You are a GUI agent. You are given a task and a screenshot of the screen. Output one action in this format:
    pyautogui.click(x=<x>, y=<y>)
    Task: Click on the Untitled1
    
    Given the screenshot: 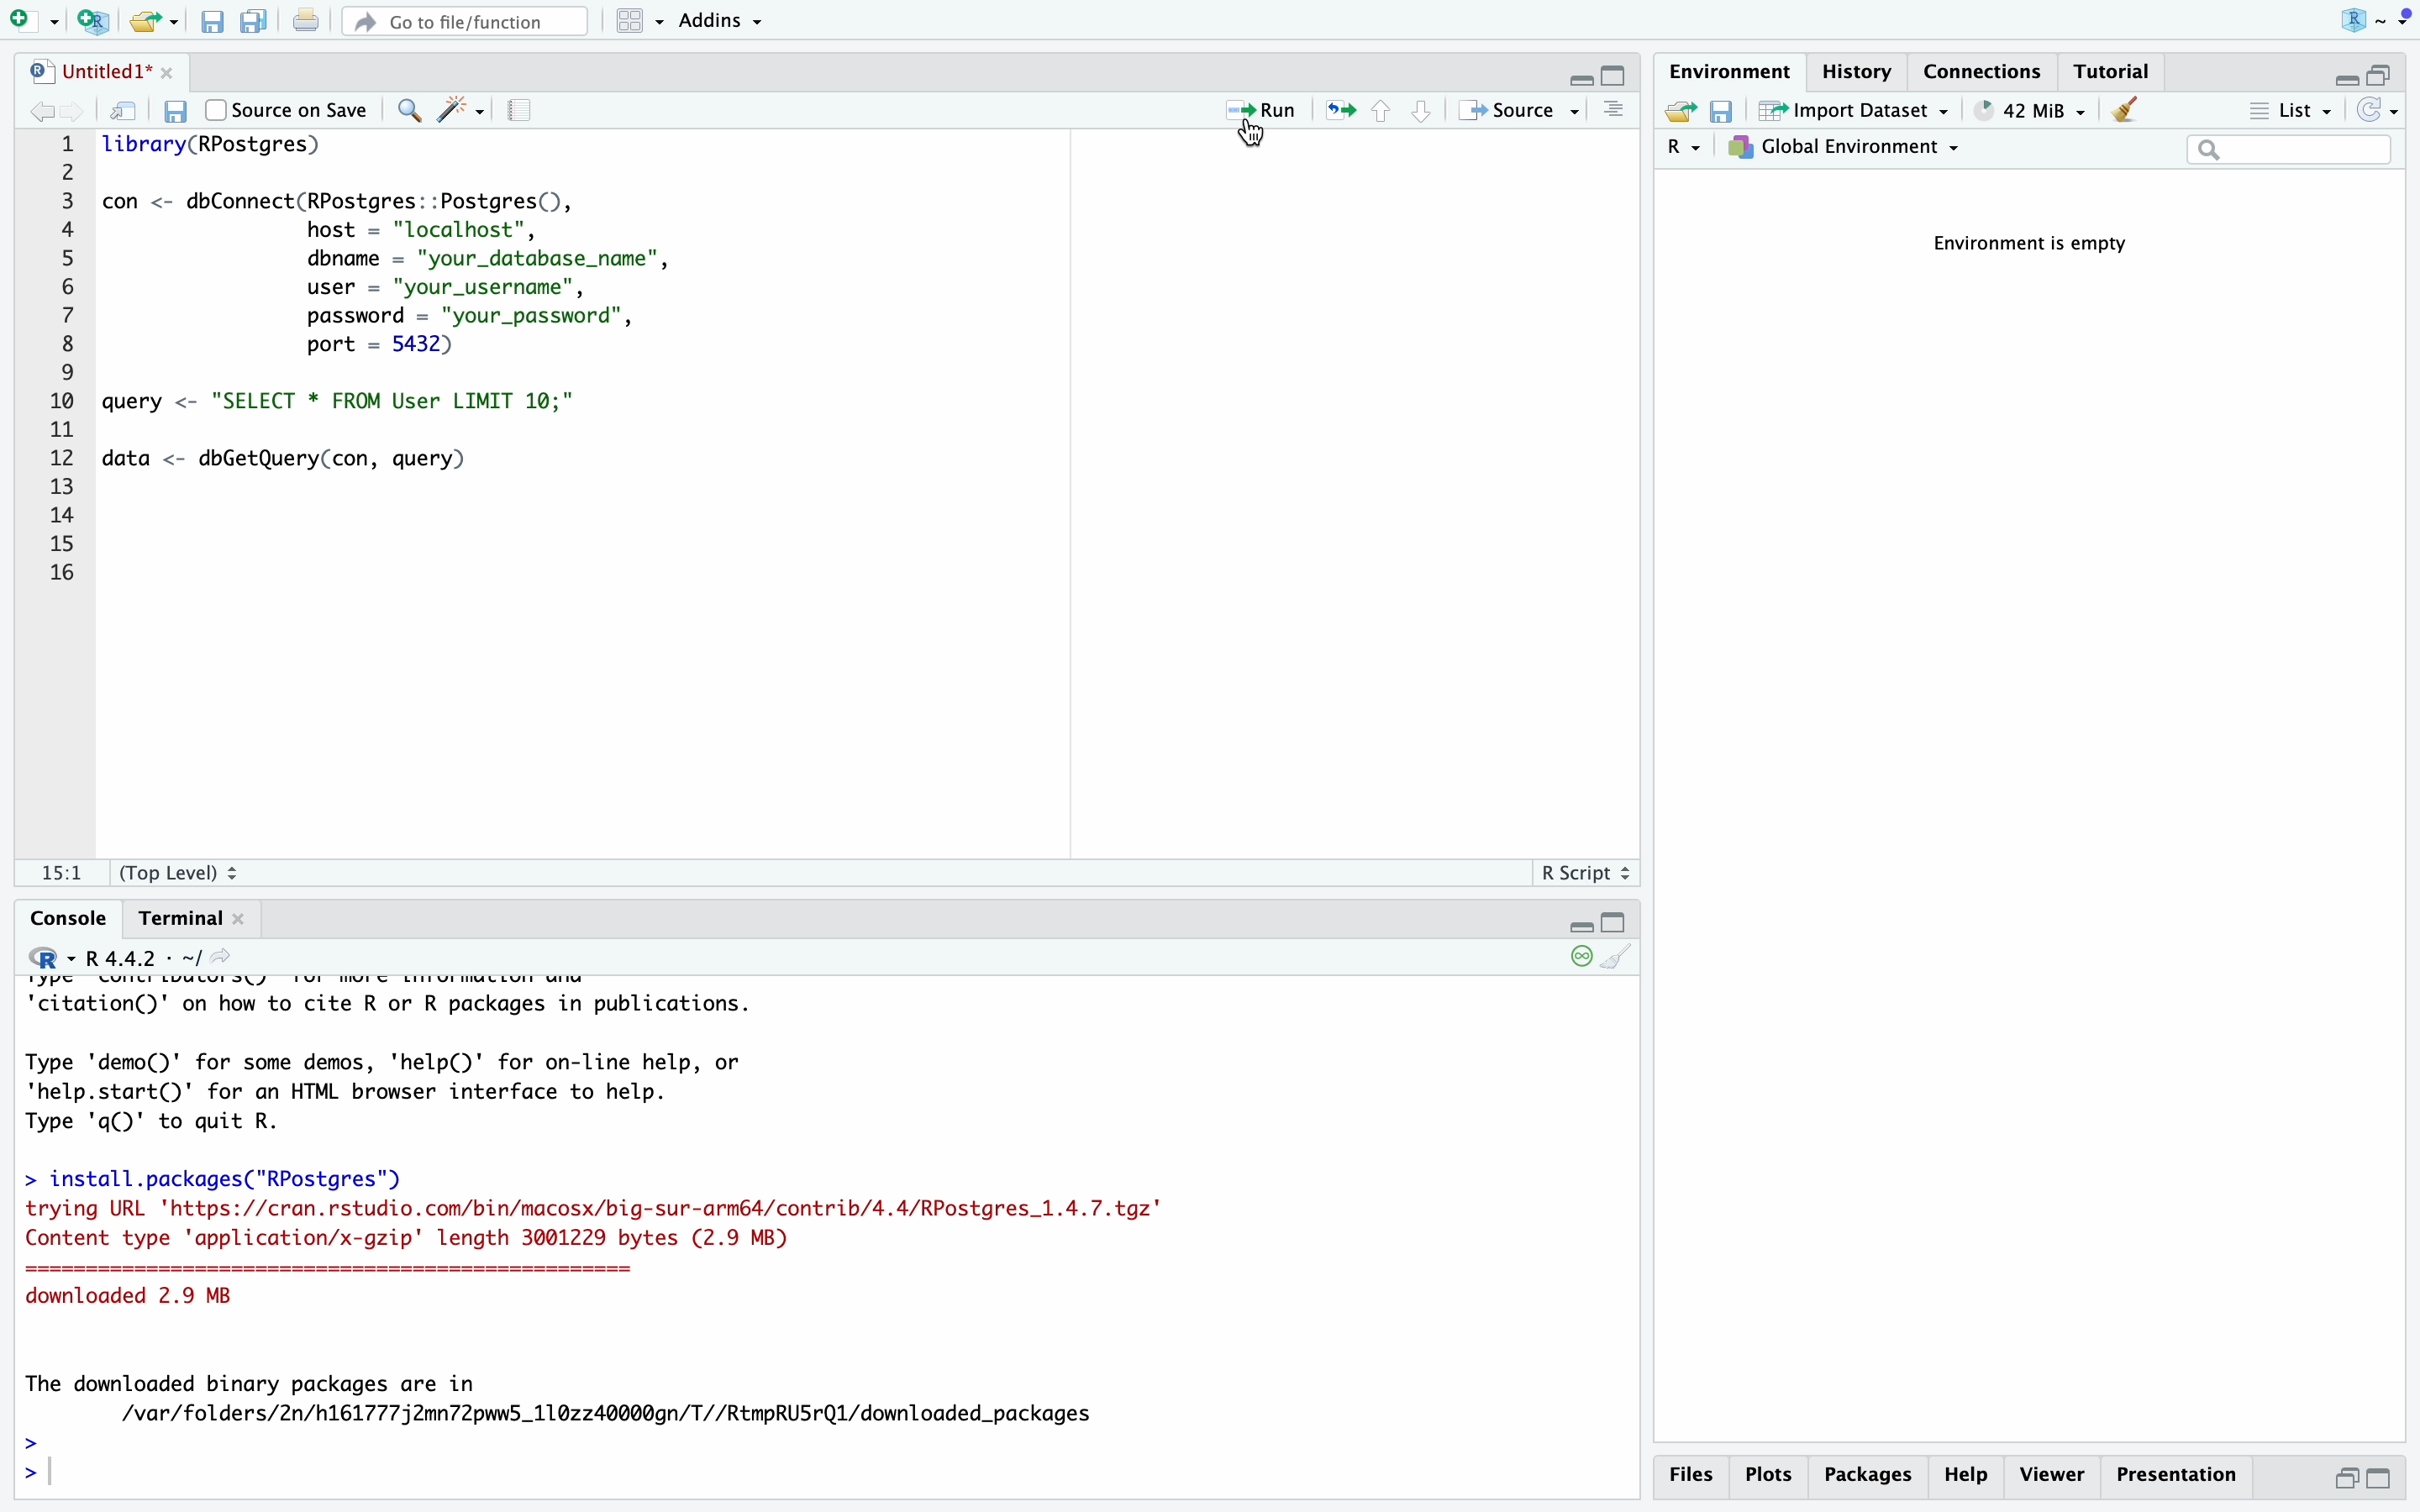 What is the action you would take?
    pyautogui.click(x=71, y=68)
    